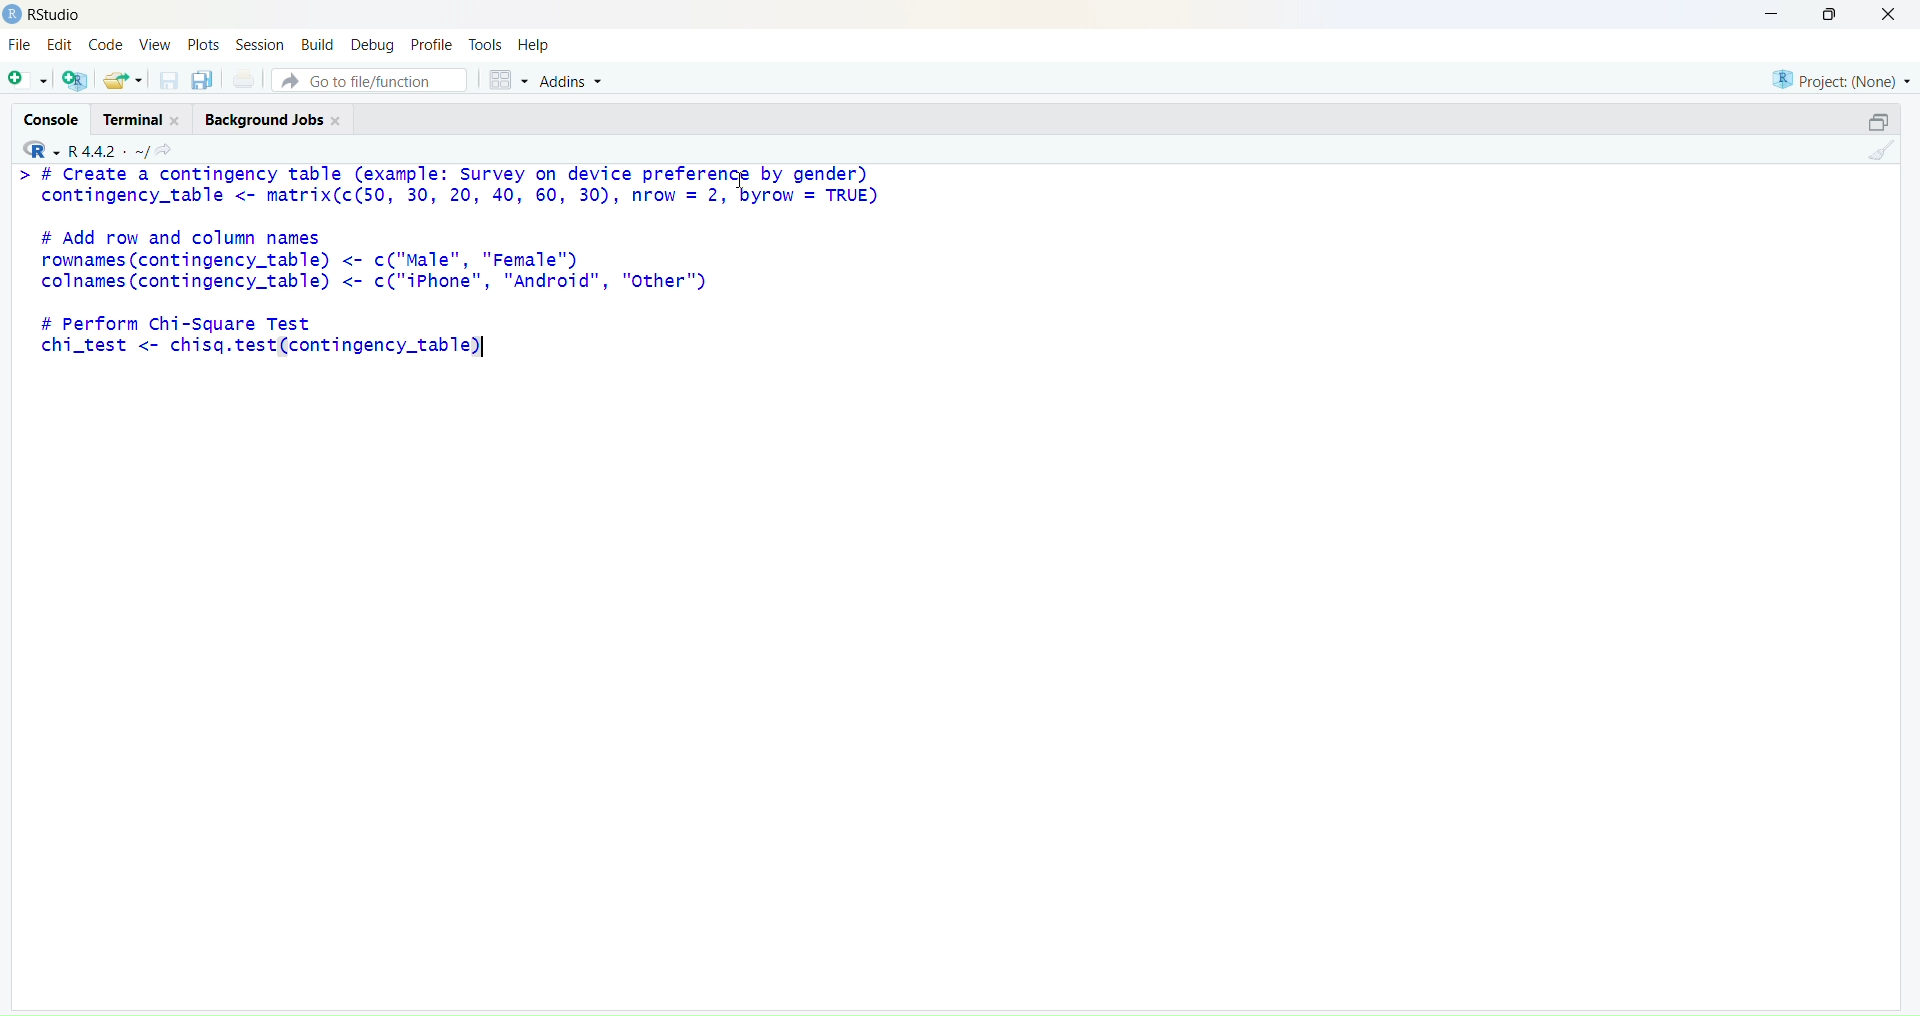 The image size is (1920, 1016). What do you see at coordinates (165, 150) in the screenshot?
I see `share icon` at bounding box center [165, 150].